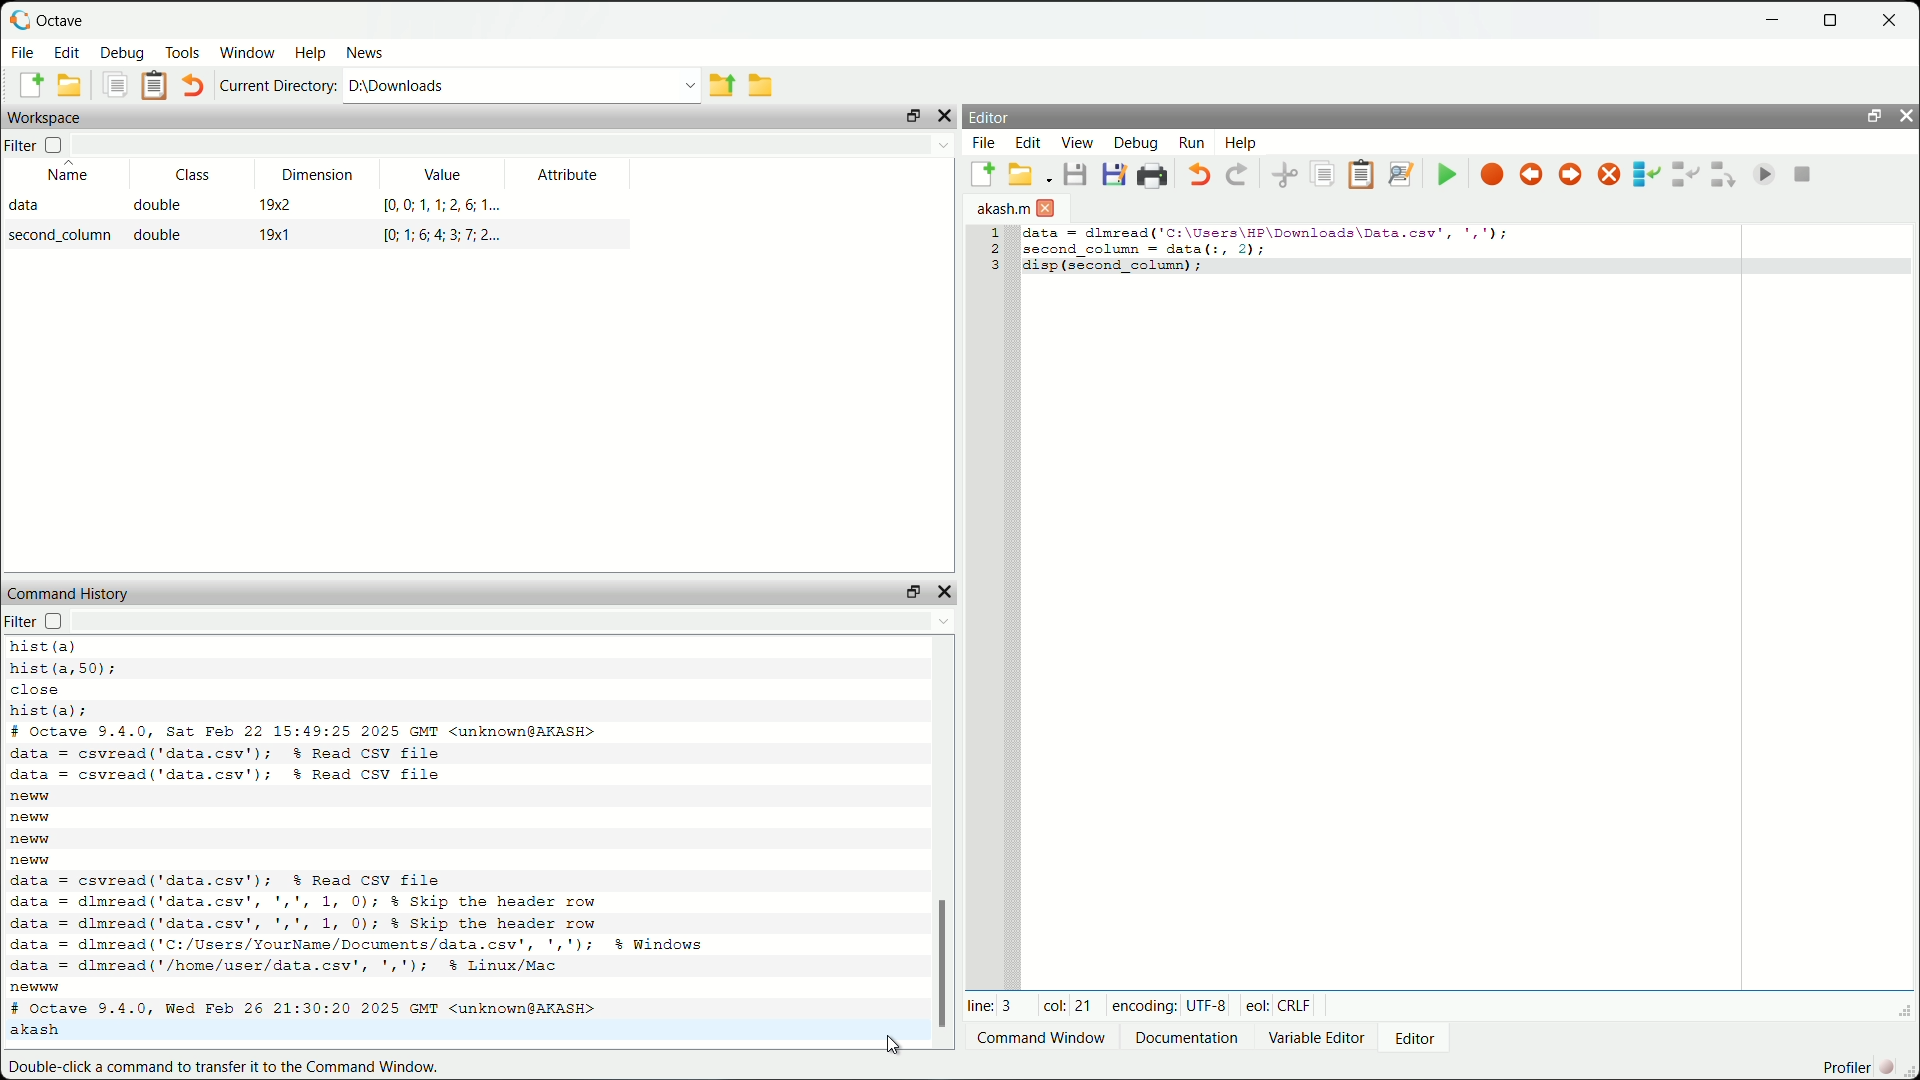 The width and height of the screenshot is (1920, 1080). What do you see at coordinates (26, 85) in the screenshot?
I see `new script` at bounding box center [26, 85].